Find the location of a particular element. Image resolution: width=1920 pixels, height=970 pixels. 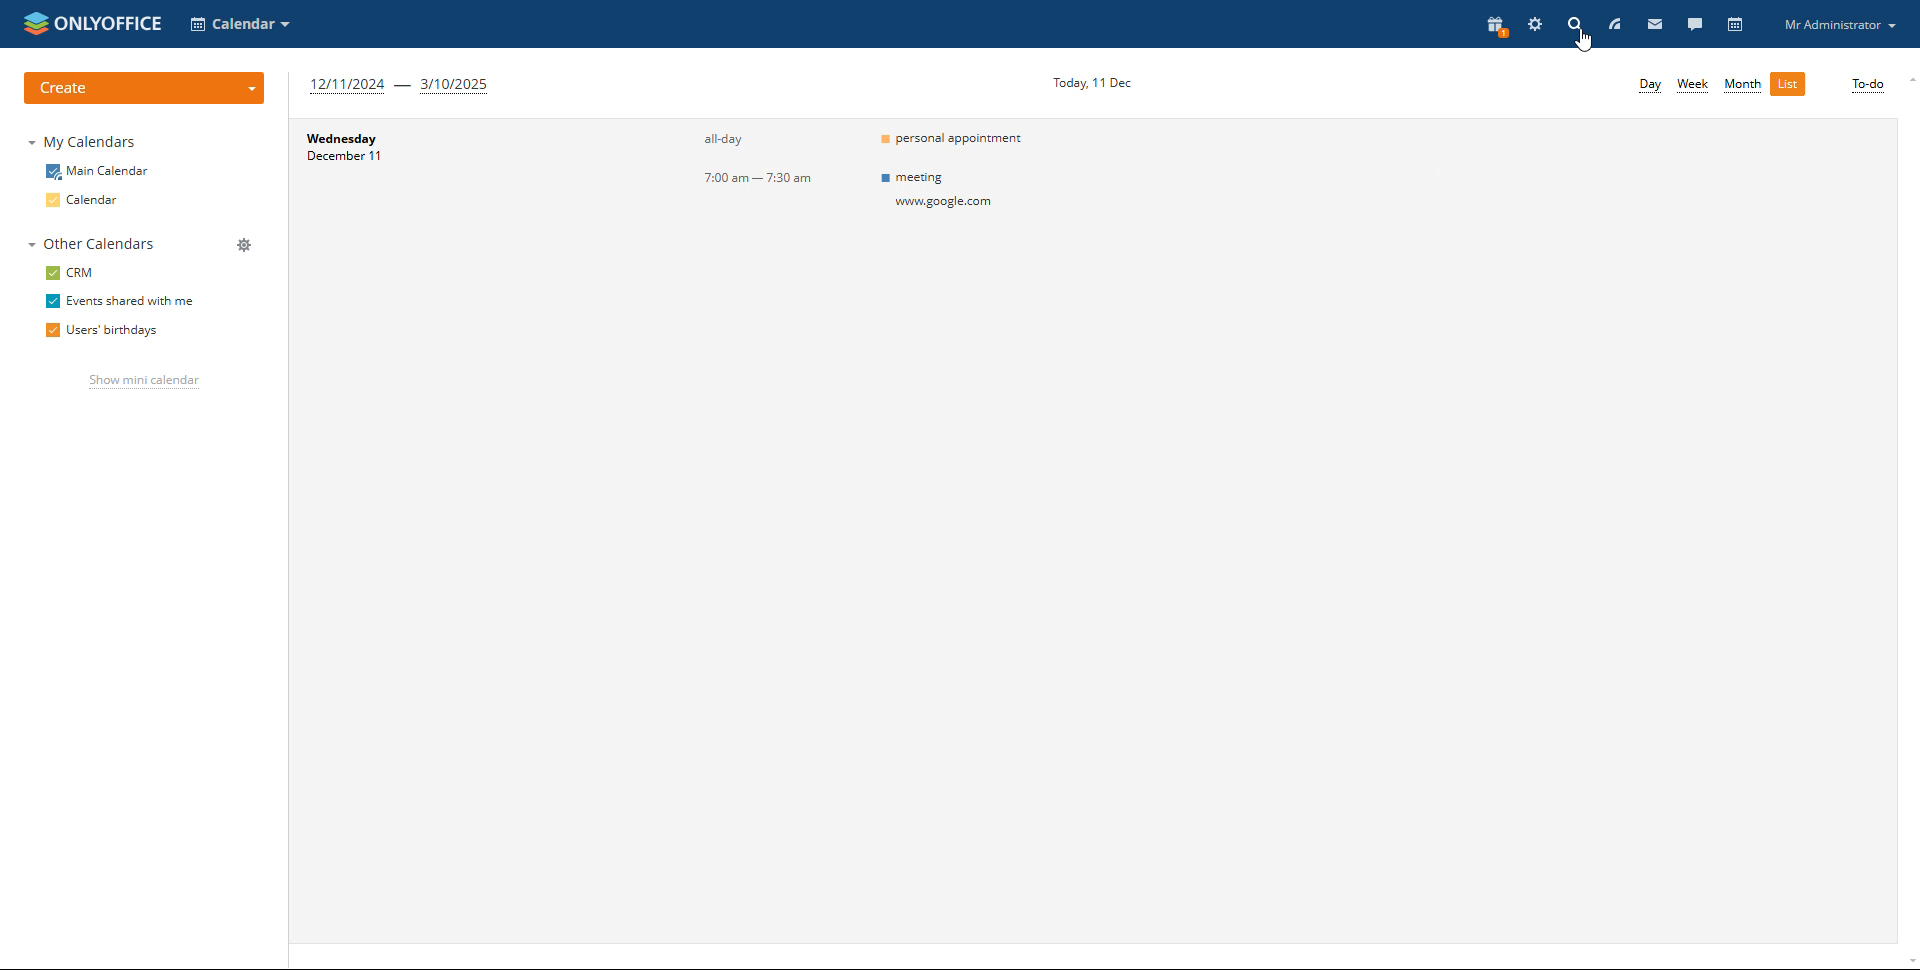

create is located at coordinates (143, 90).